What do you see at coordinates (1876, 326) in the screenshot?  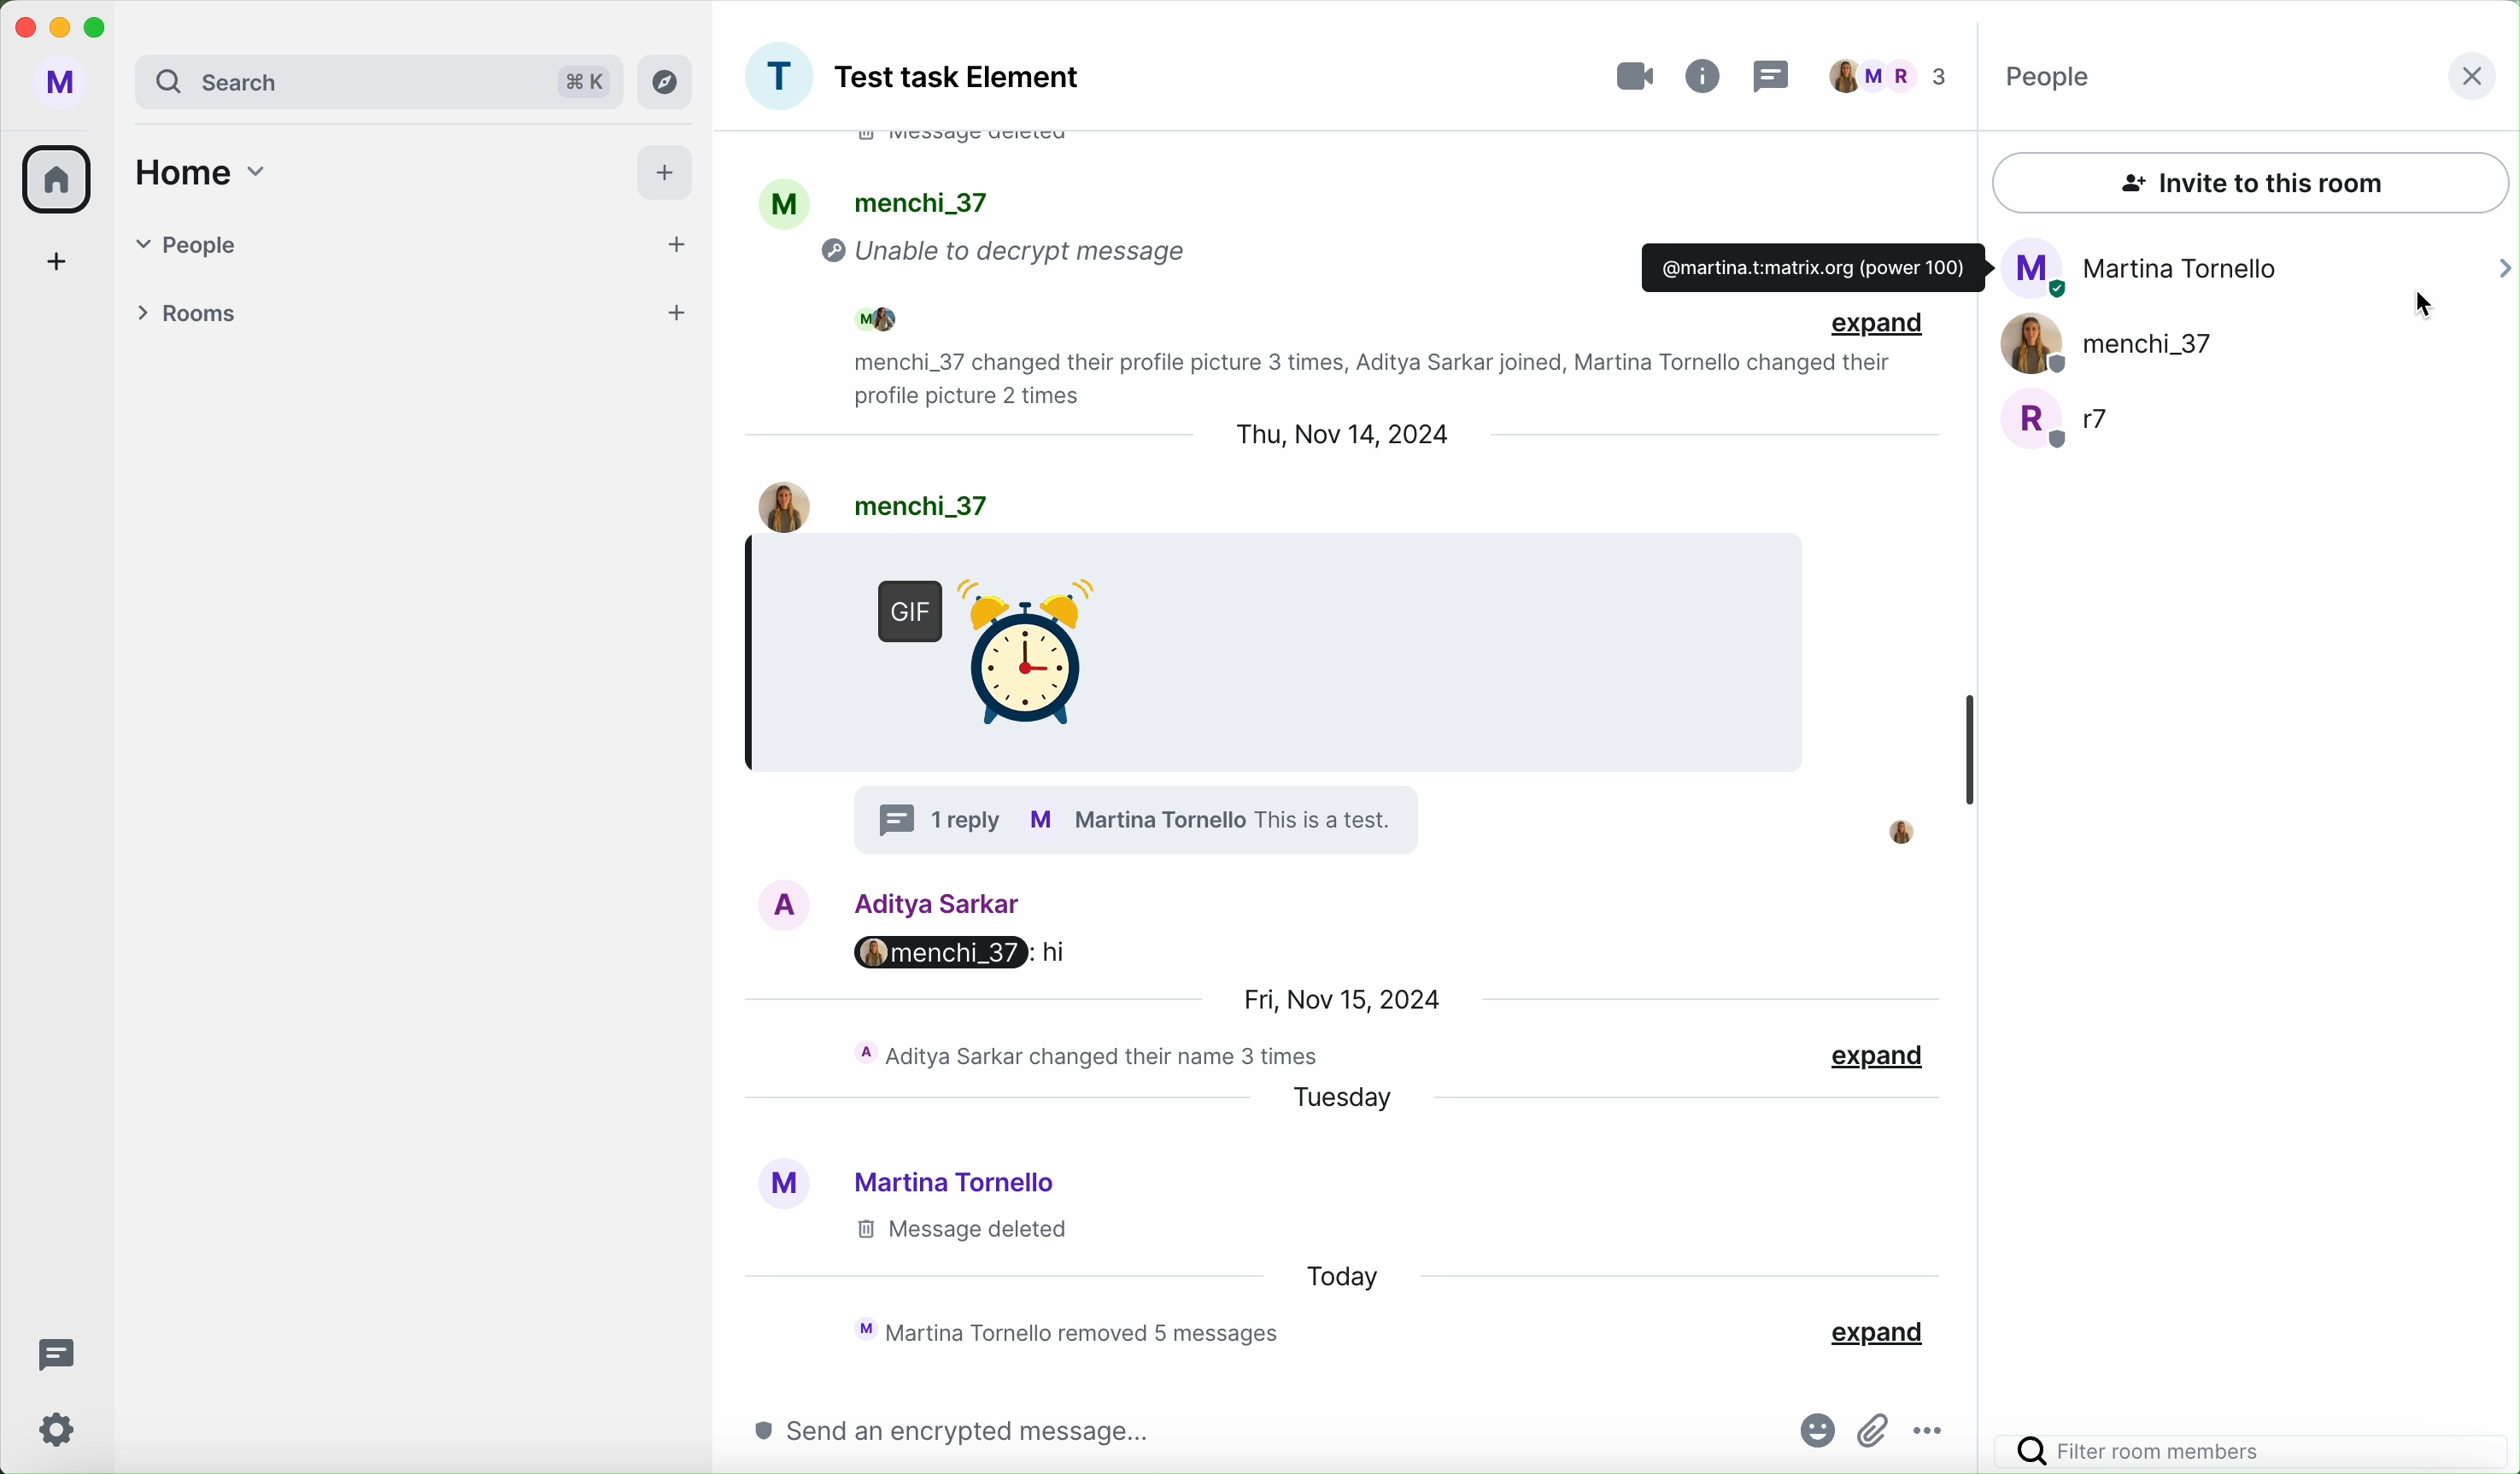 I see `expand` at bounding box center [1876, 326].